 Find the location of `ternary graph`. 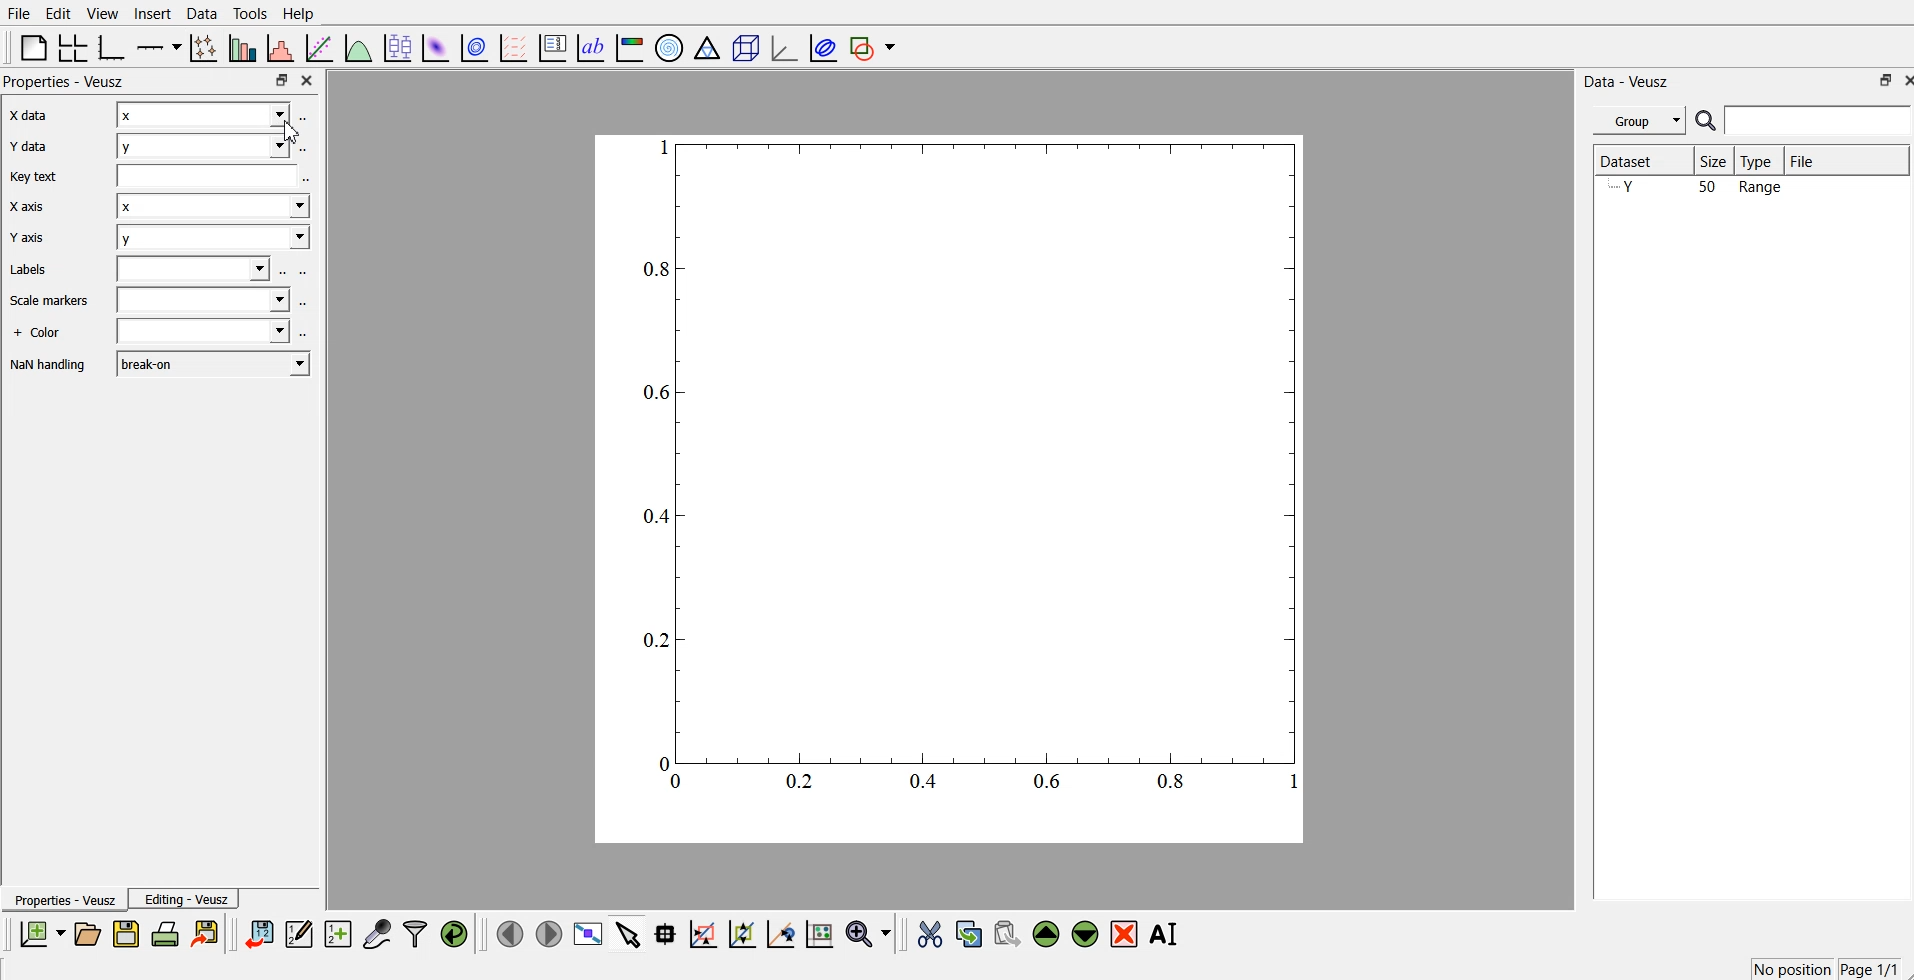

ternary graph is located at coordinates (707, 46).